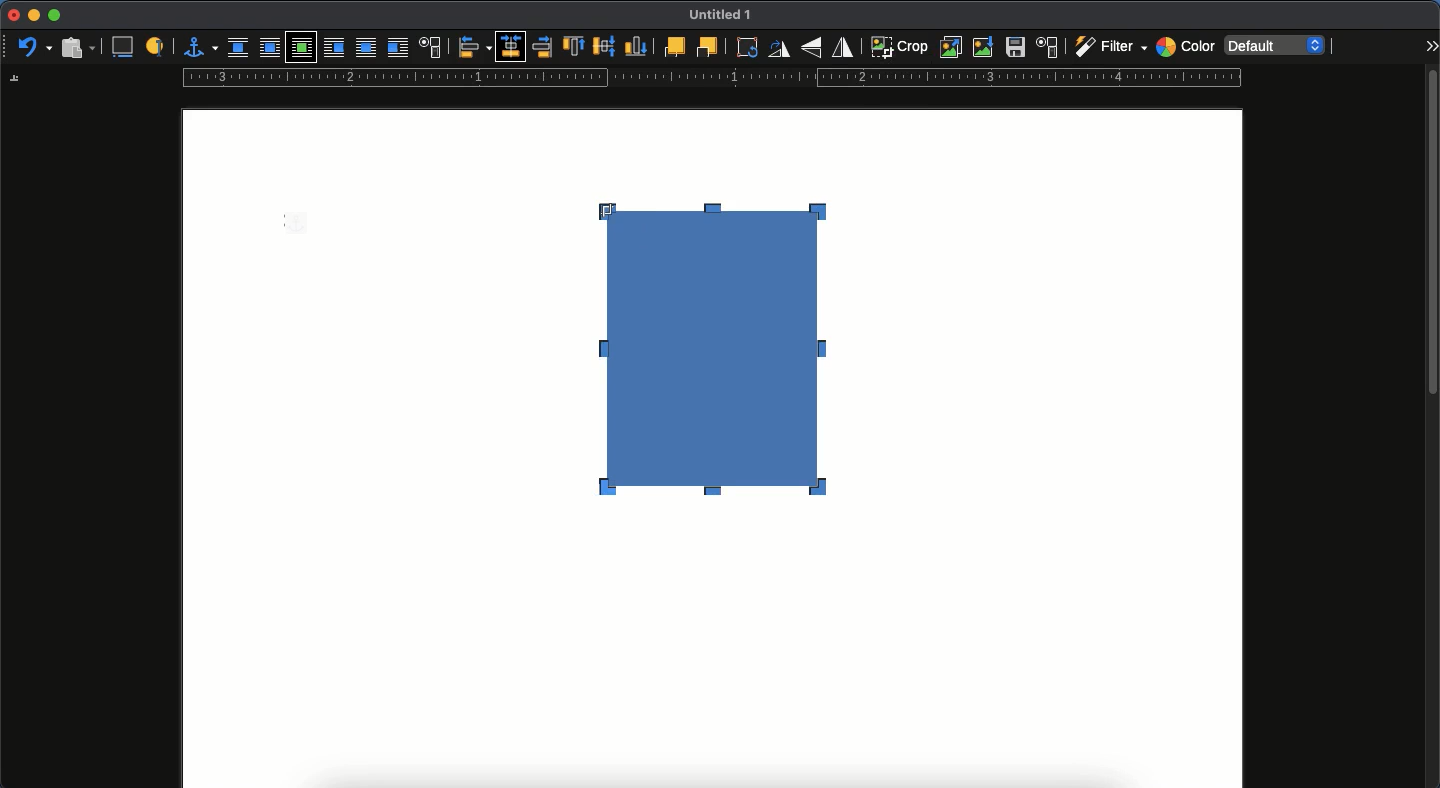 This screenshot has height=788, width=1440. Describe the element at coordinates (238, 48) in the screenshot. I see `none` at that location.